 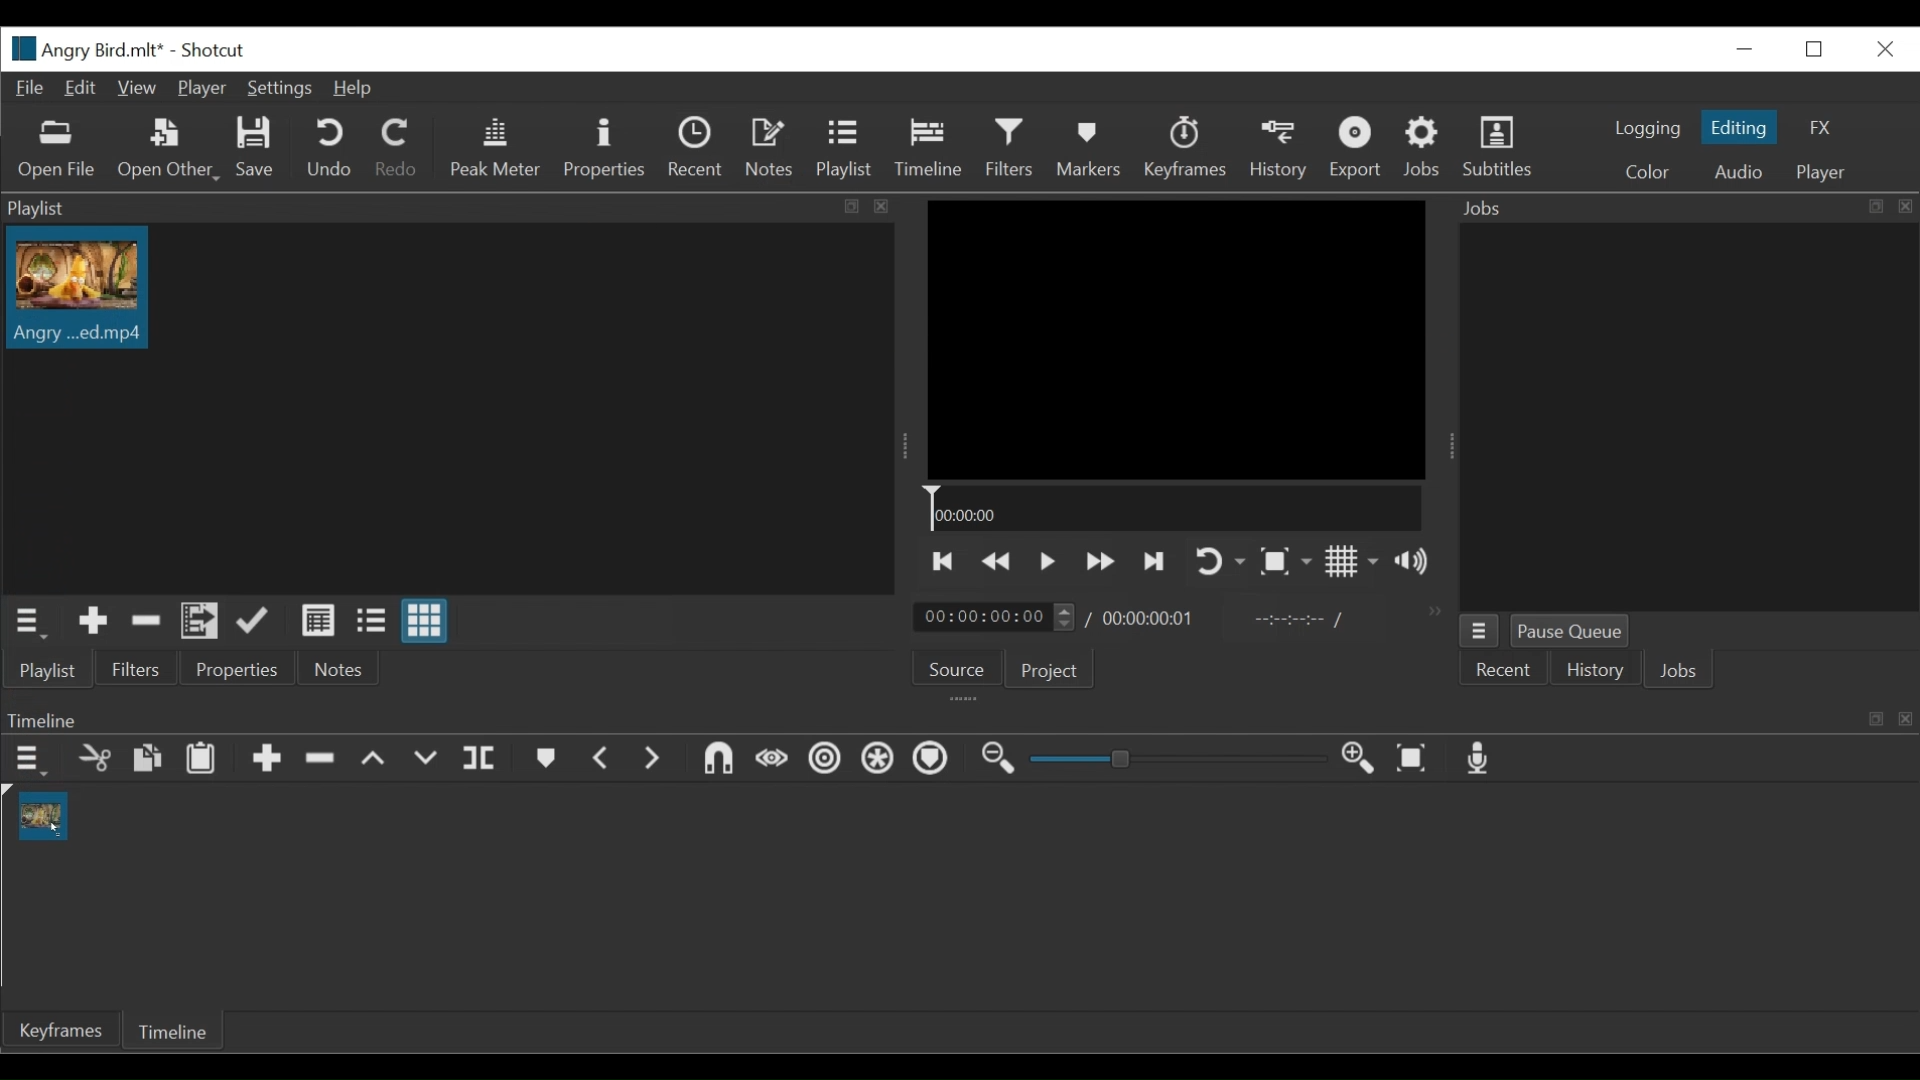 What do you see at coordinates (817, 762) in the screenshot?
I see `Set Second Simple Keyframe` at bounding box center [817, 762].